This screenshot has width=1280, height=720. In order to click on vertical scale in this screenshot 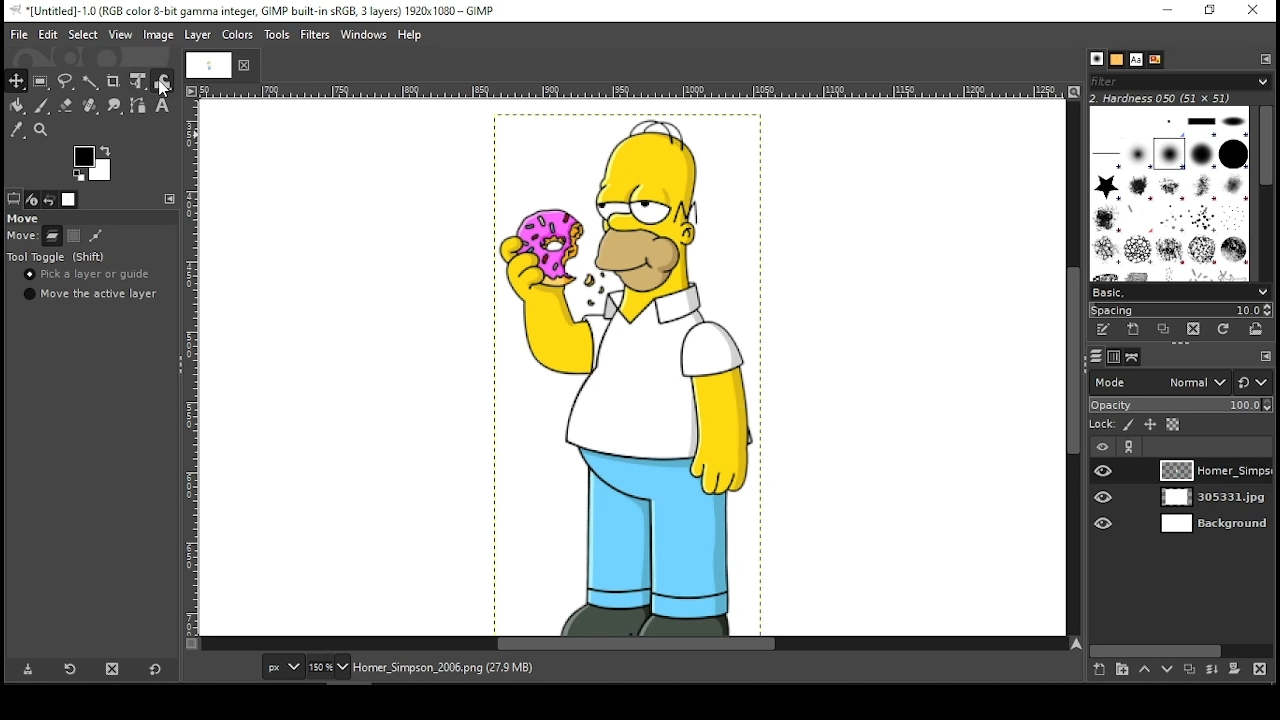, I will do `click(191, 368)`.